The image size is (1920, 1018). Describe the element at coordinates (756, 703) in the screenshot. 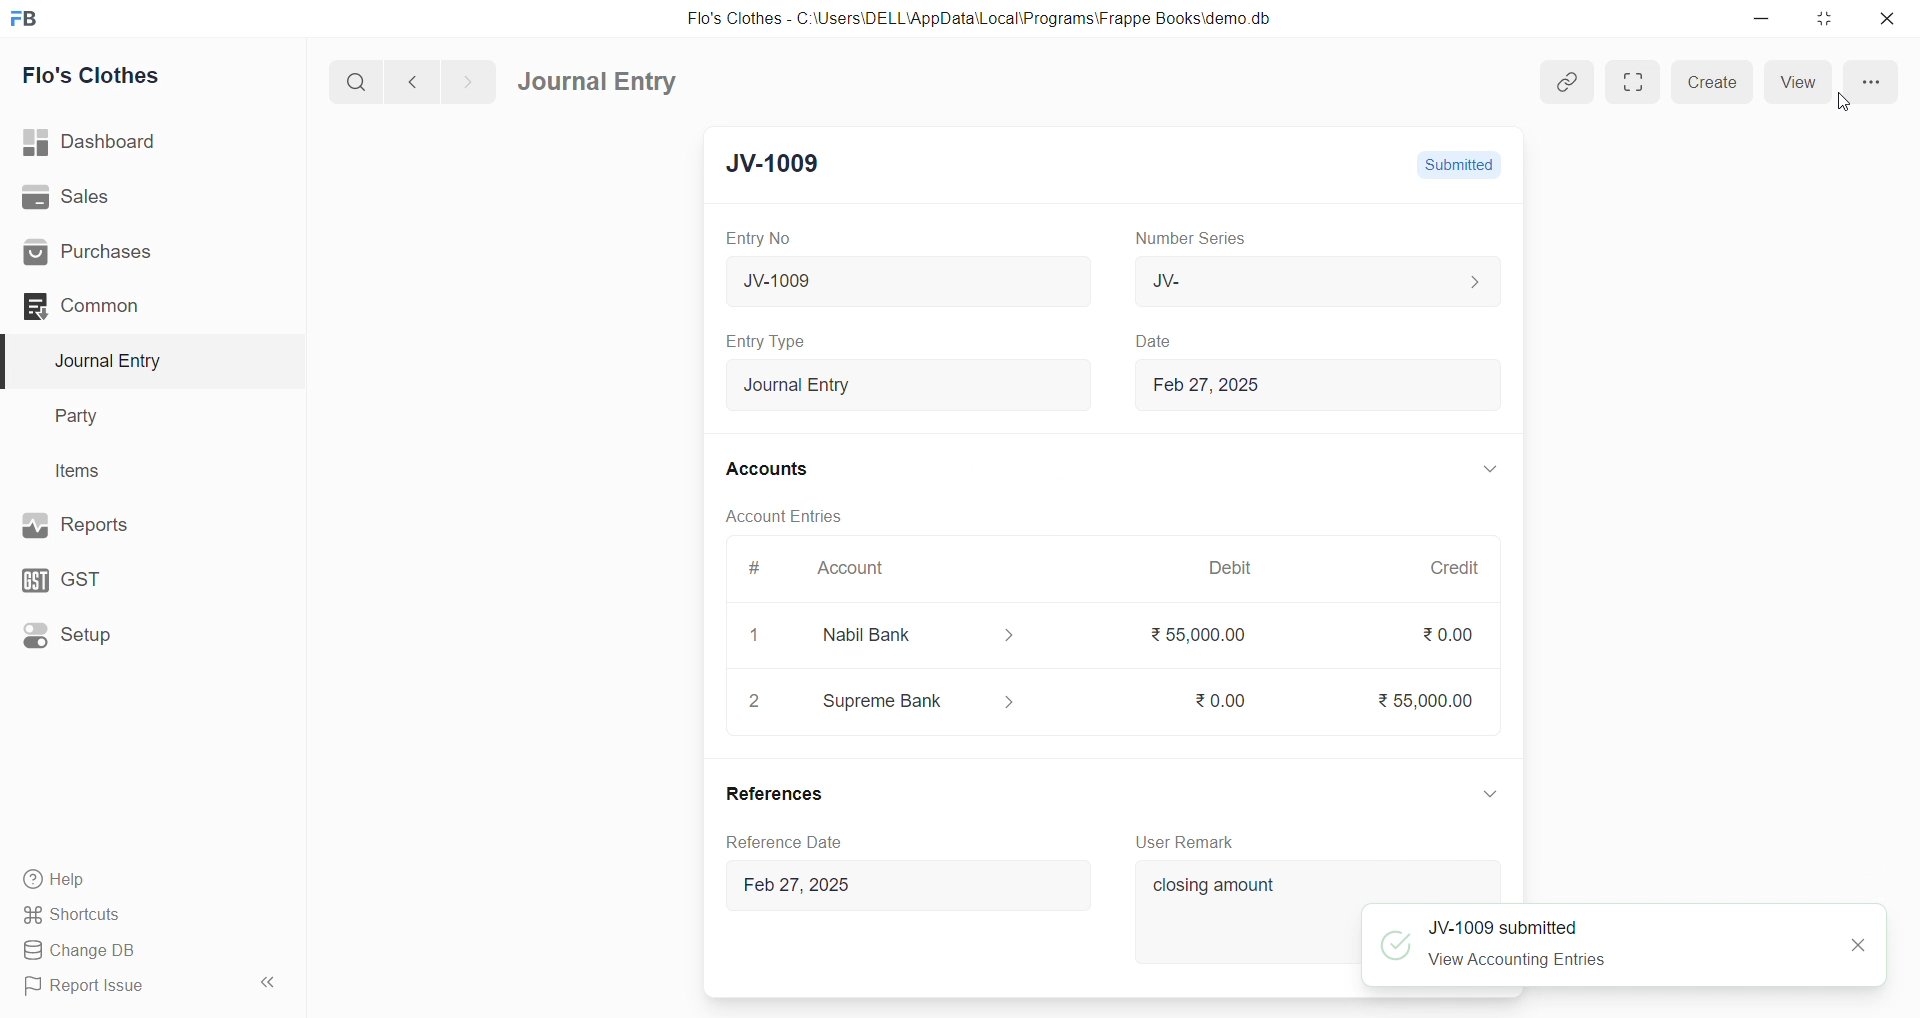

I see `2` at that location.